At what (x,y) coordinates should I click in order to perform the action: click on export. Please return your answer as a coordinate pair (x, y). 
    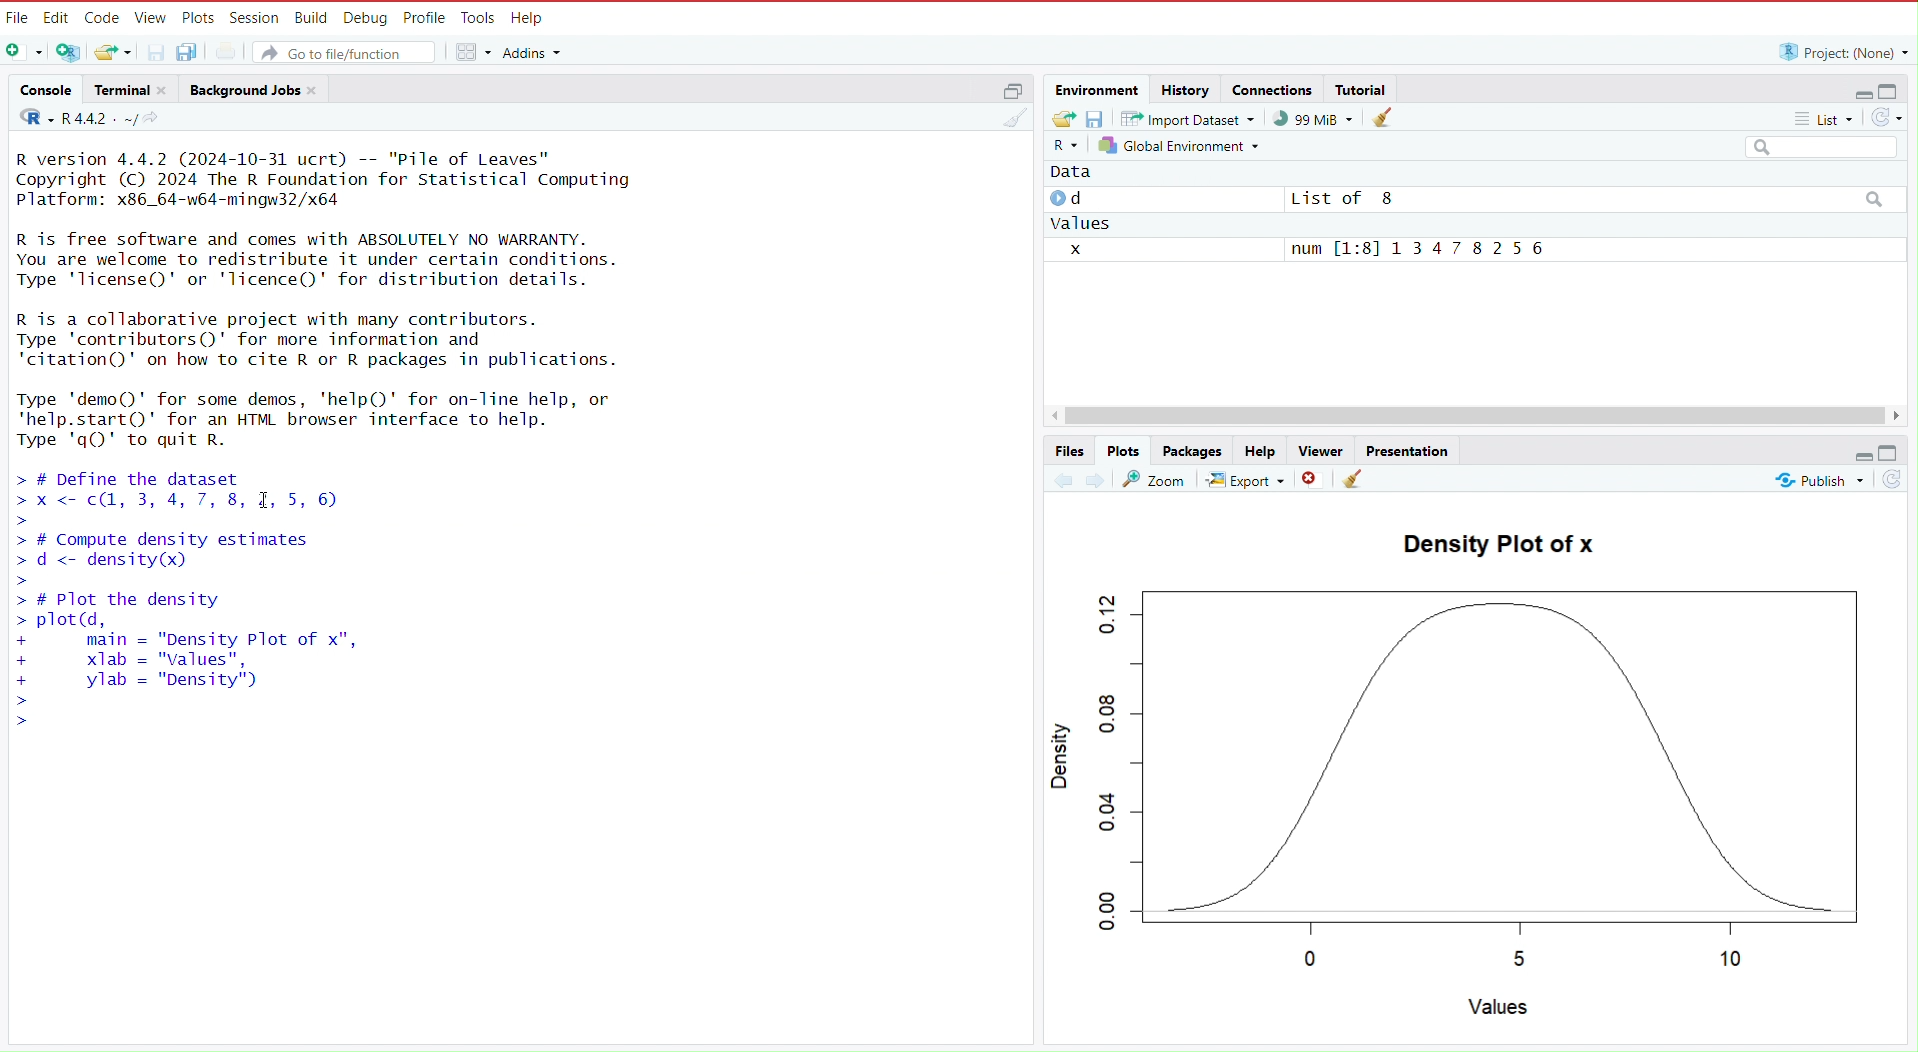
    Looking at the image, I should click on (1245, 480).